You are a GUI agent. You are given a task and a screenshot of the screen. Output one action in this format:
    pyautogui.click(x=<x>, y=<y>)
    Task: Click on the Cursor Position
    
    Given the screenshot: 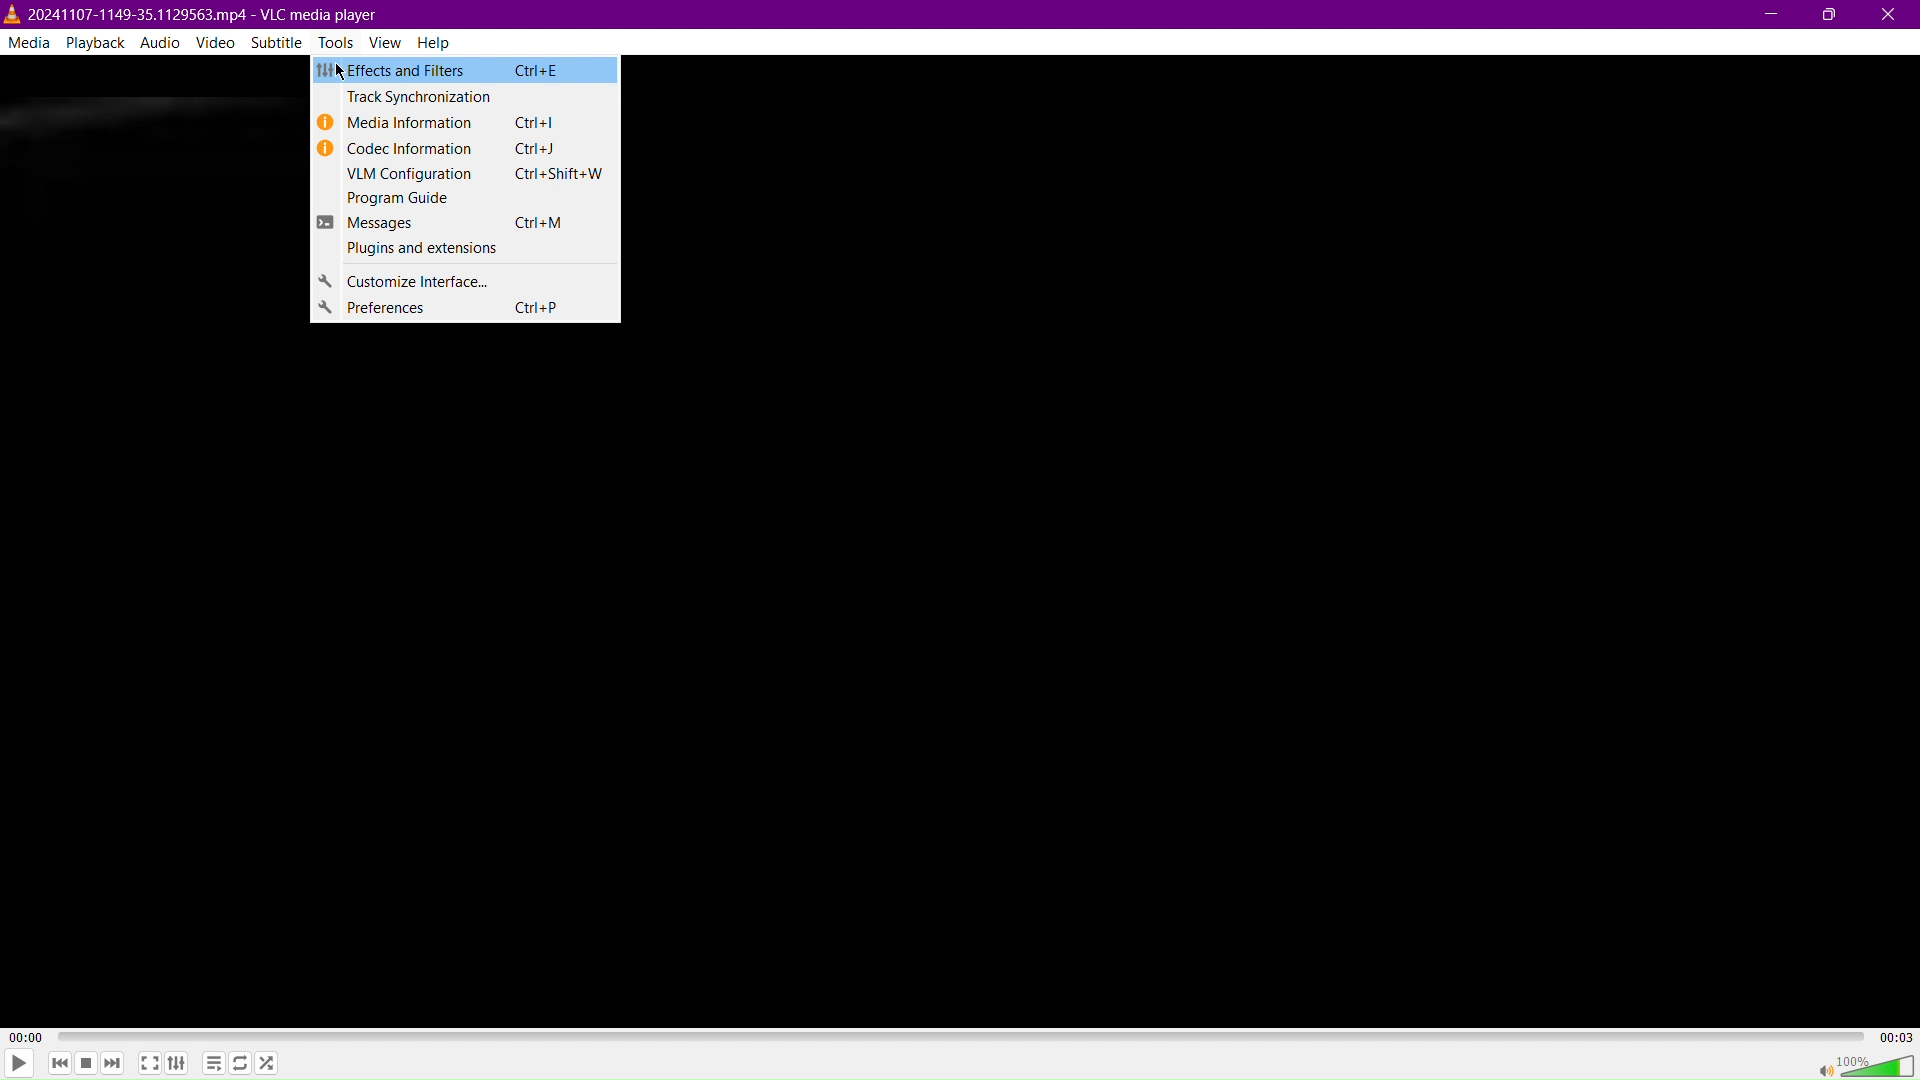 What is the action you would take?
    pyautogui.click(x=341, y=72)
    